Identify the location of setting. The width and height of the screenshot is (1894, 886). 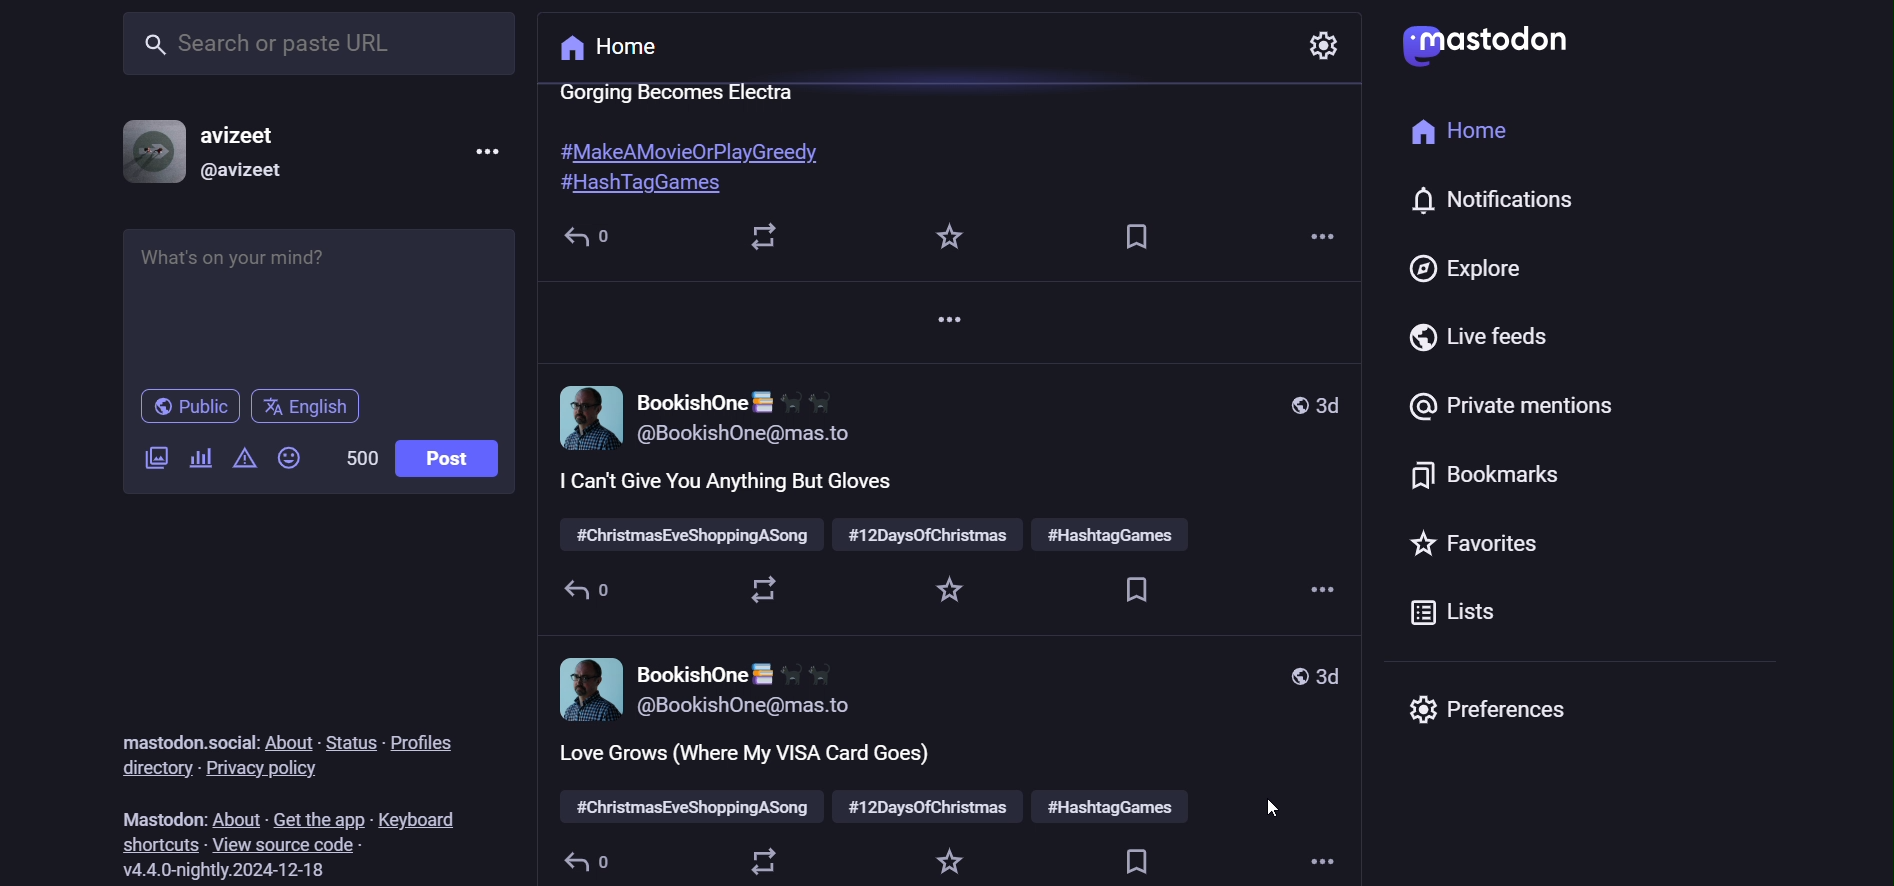
(1329, 39).